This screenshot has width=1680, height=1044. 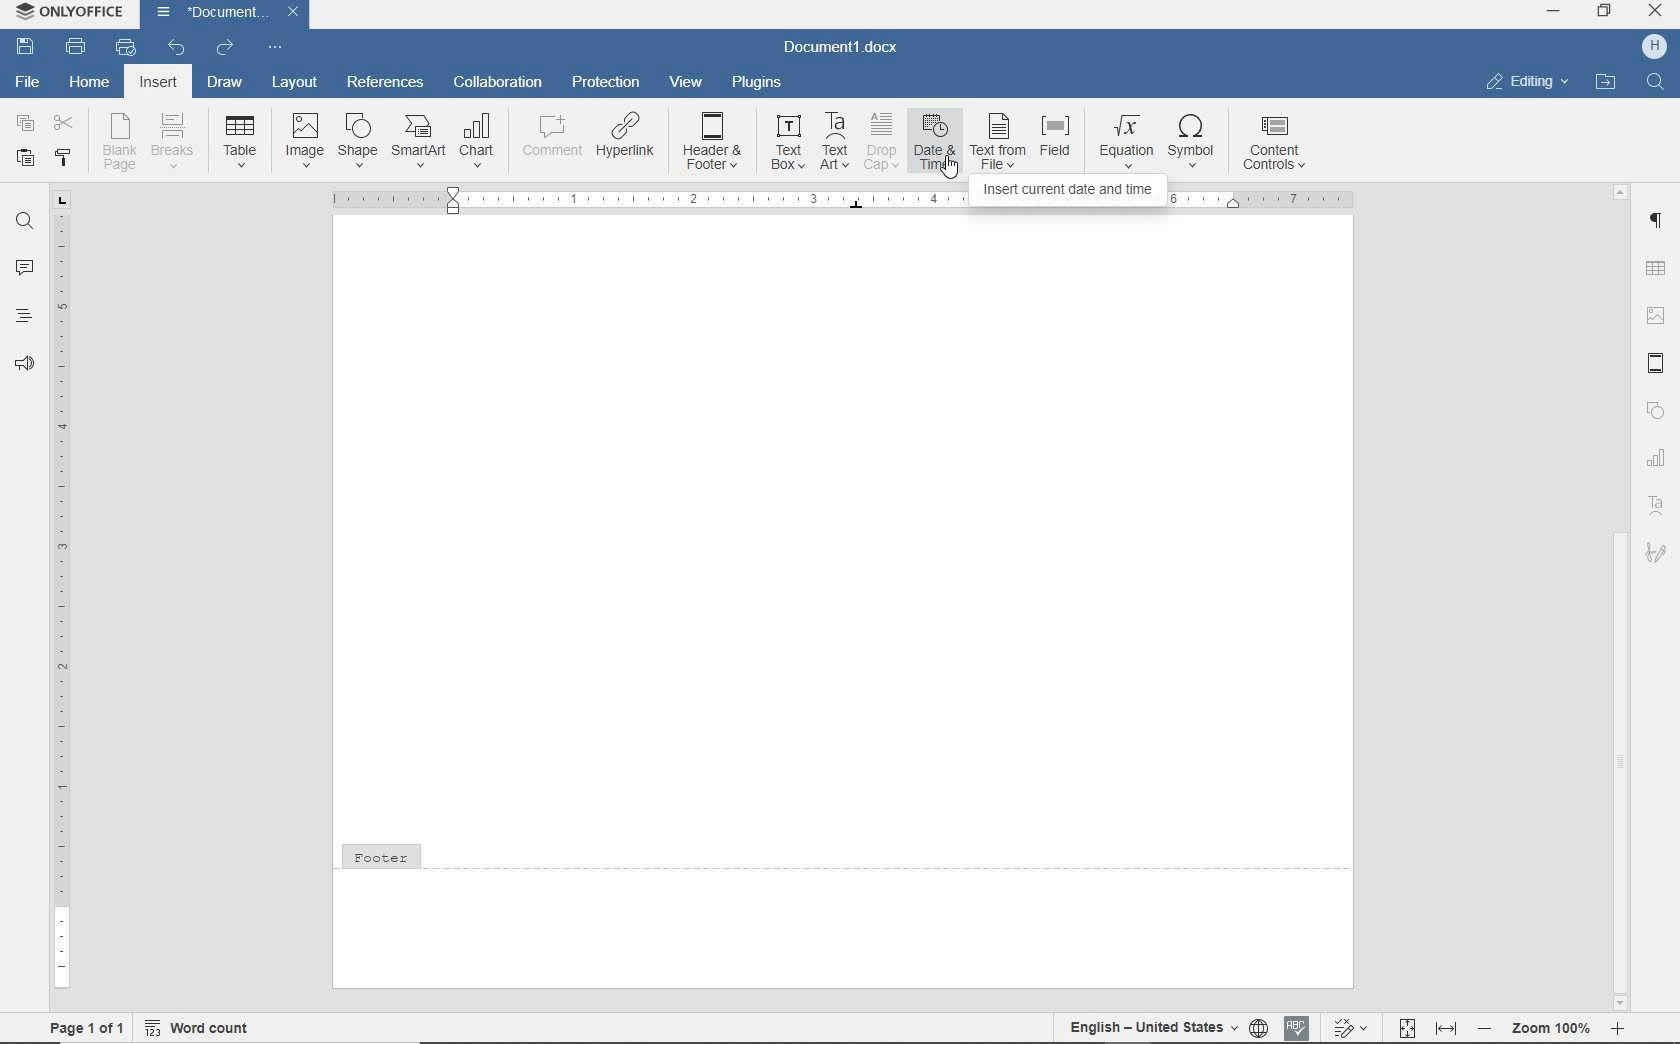 What do you see at coordinates (686, 80) in the screenshot?
I see `view` at bounding box center [686, 80].